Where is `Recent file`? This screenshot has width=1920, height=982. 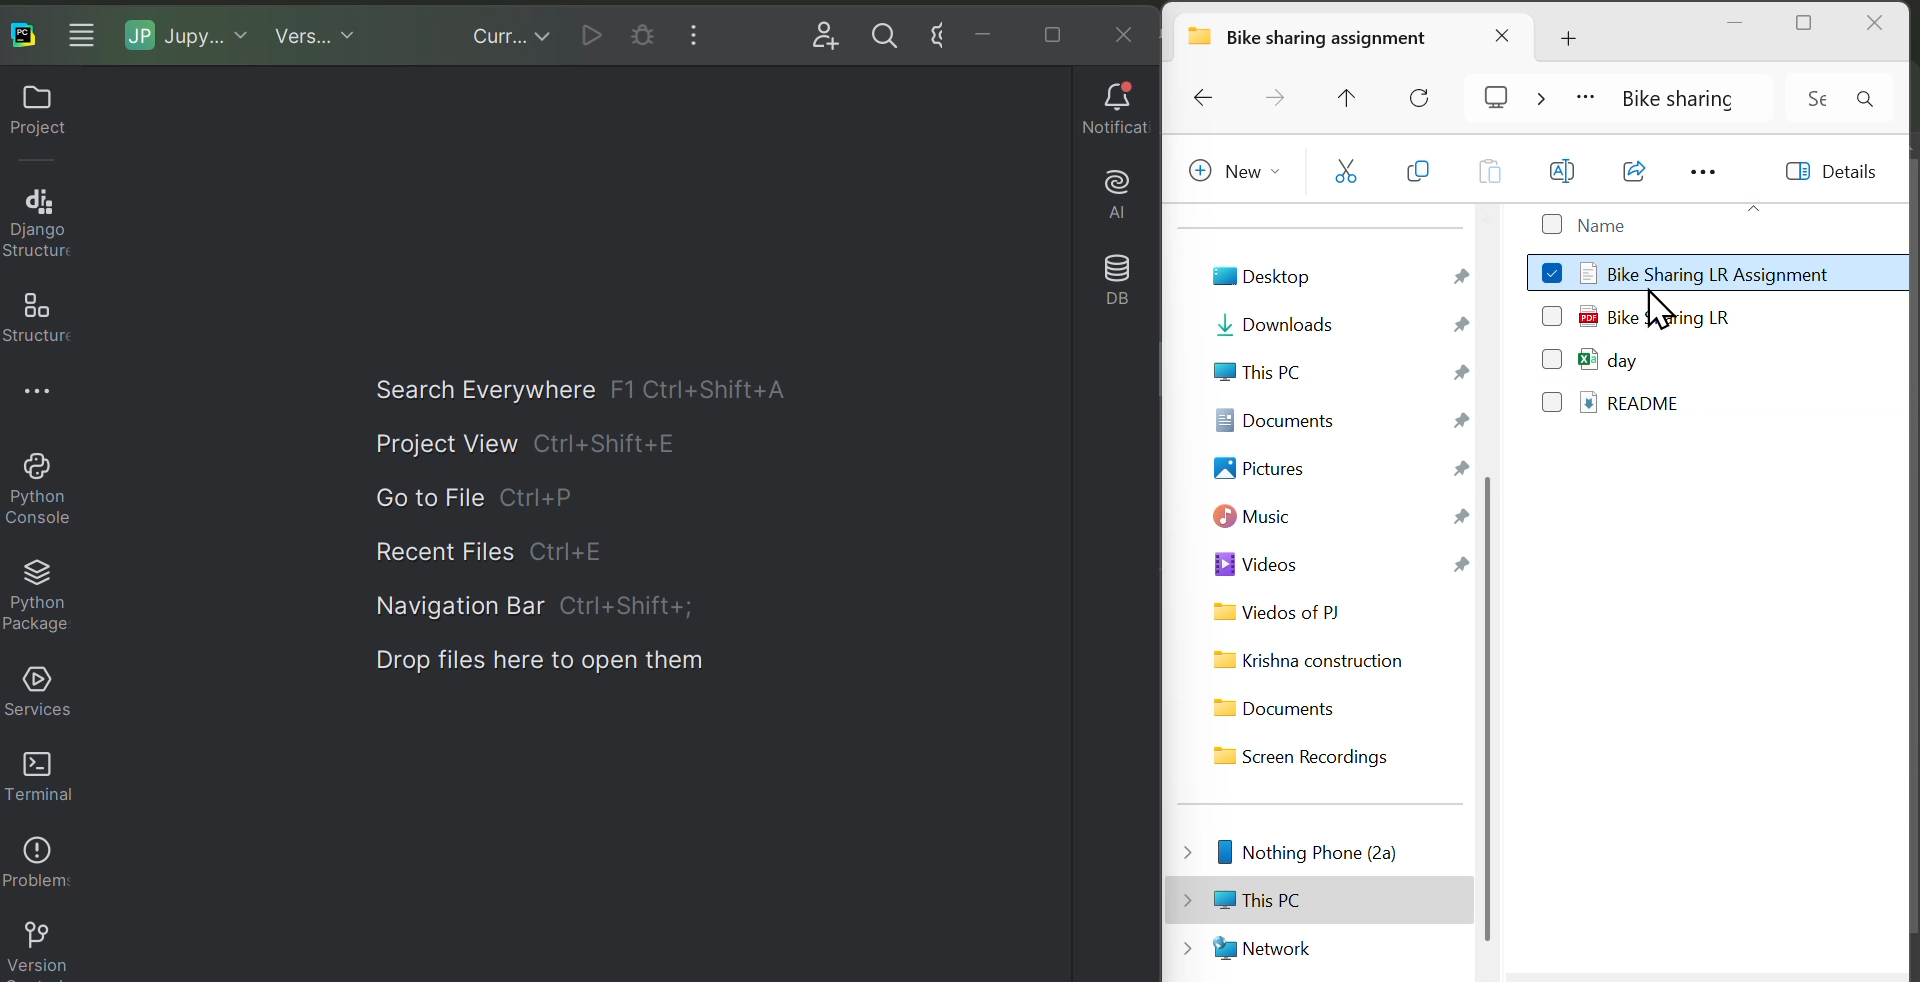 Recent file is located at coordinates (507, 551).